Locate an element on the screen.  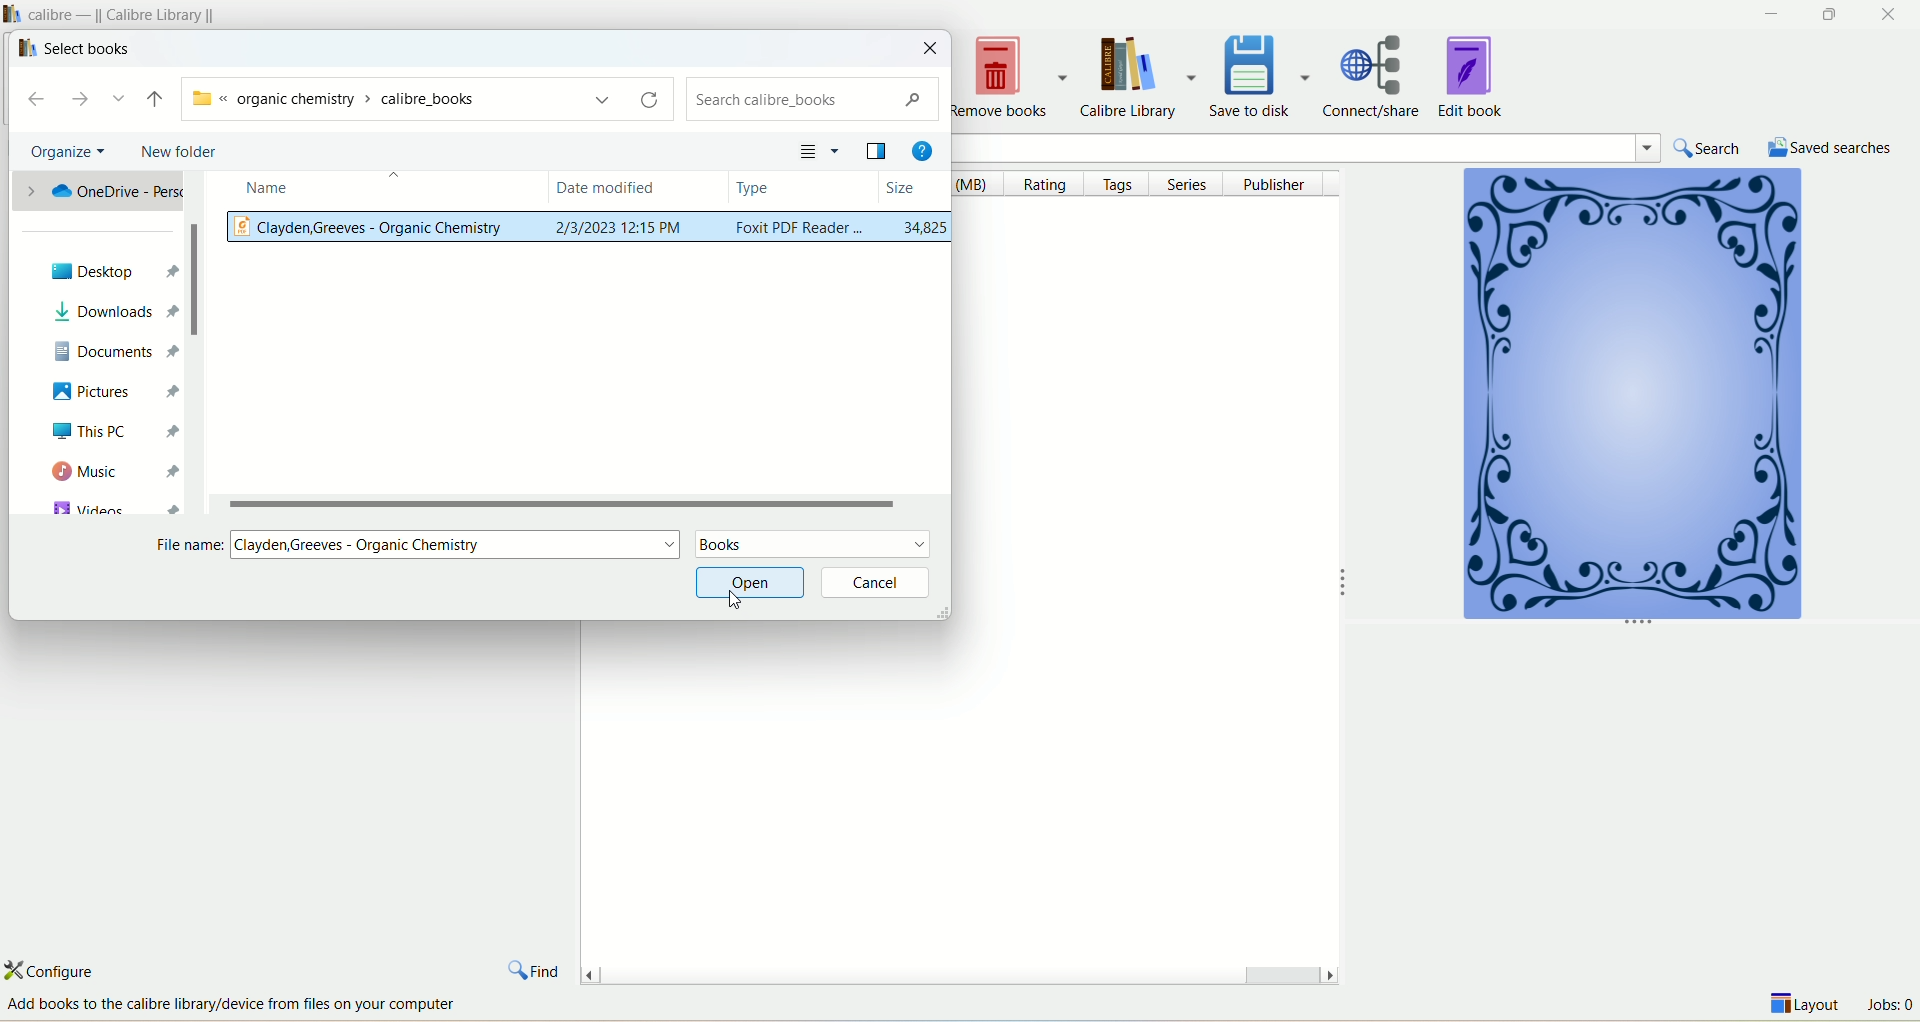
books is located at coordinates (812, 545).